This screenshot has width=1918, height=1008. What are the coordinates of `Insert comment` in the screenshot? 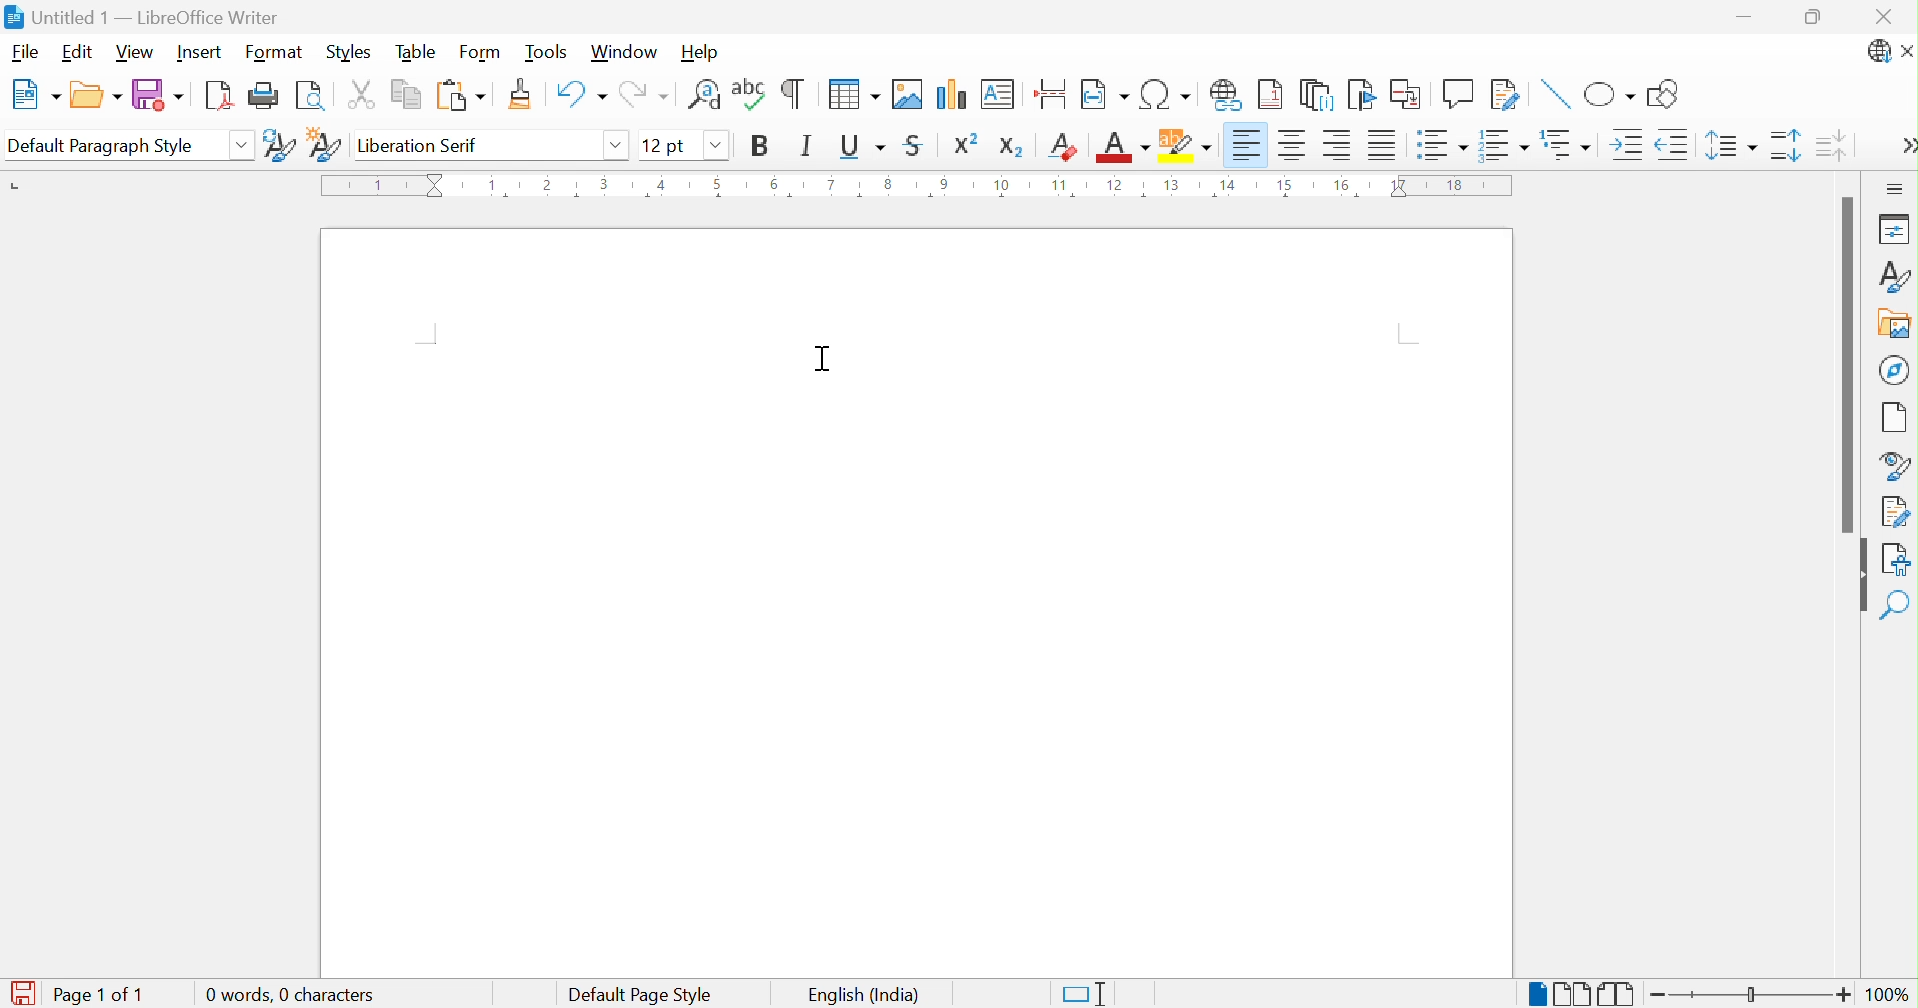 It's located at (1460, 93).